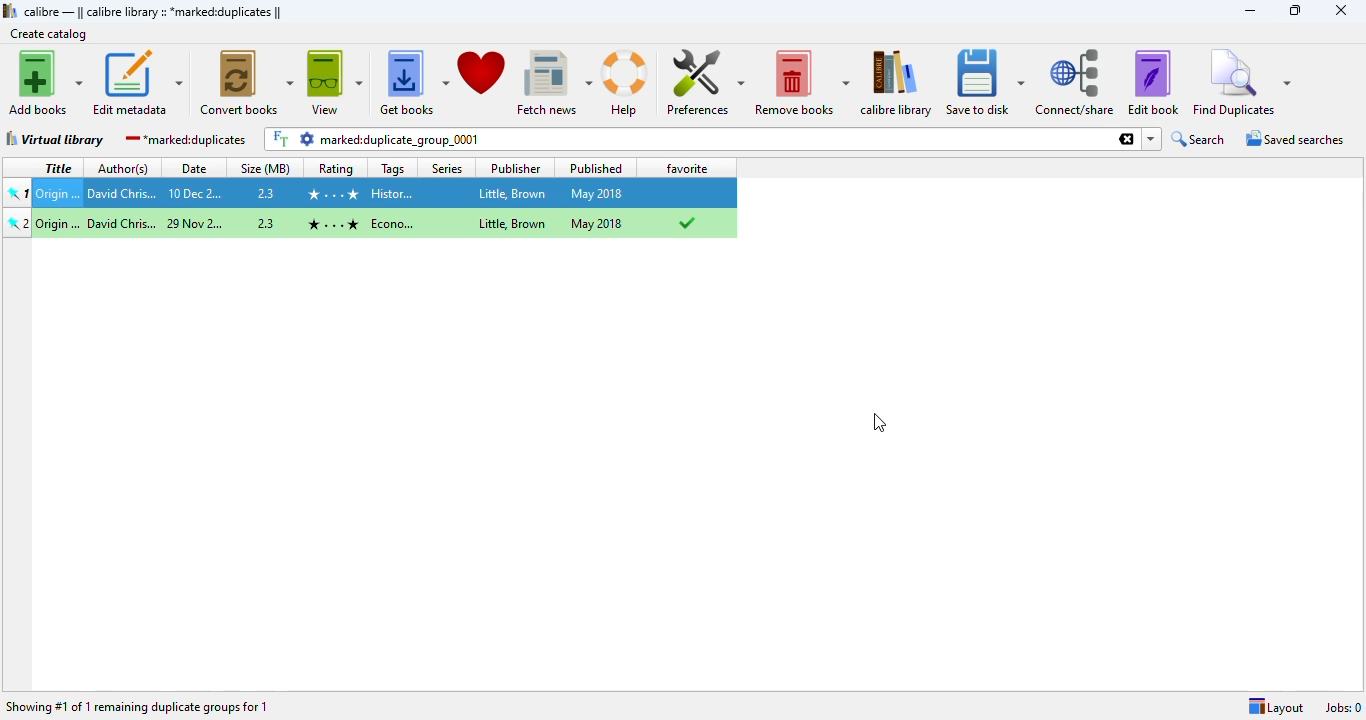  What do you see at coordinates (139, 706) in the screenshot?
I see `showing #1 of 1 remaining duplicate groups for 1` at bounding box center [139, 706].